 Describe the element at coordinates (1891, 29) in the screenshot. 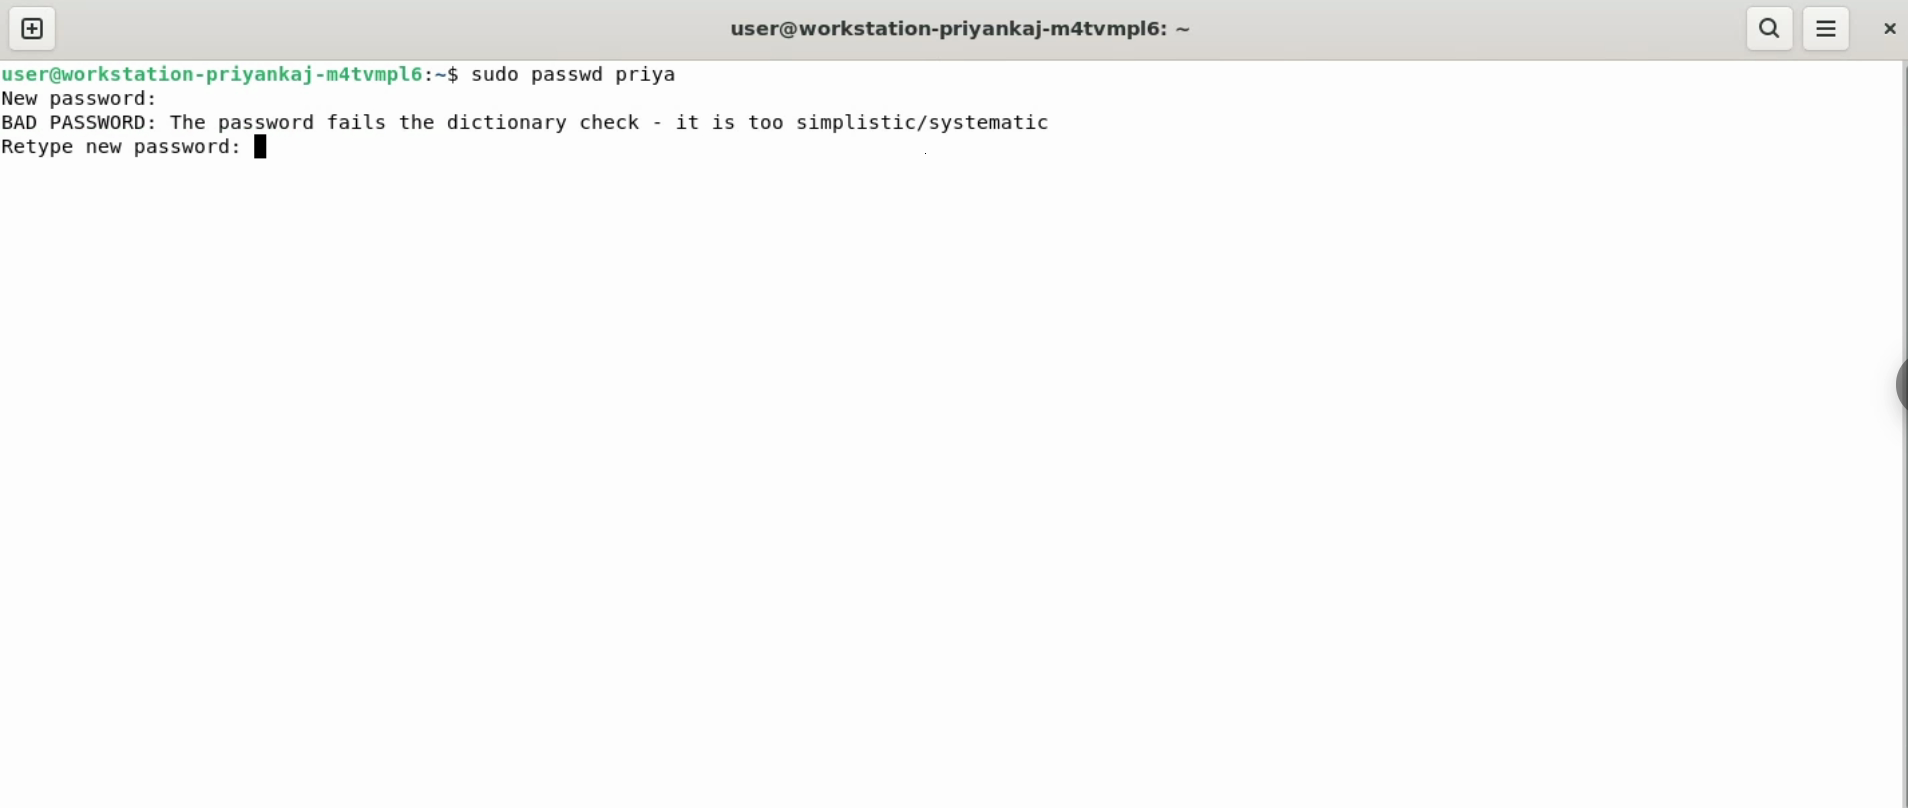

I see `close` at that location.